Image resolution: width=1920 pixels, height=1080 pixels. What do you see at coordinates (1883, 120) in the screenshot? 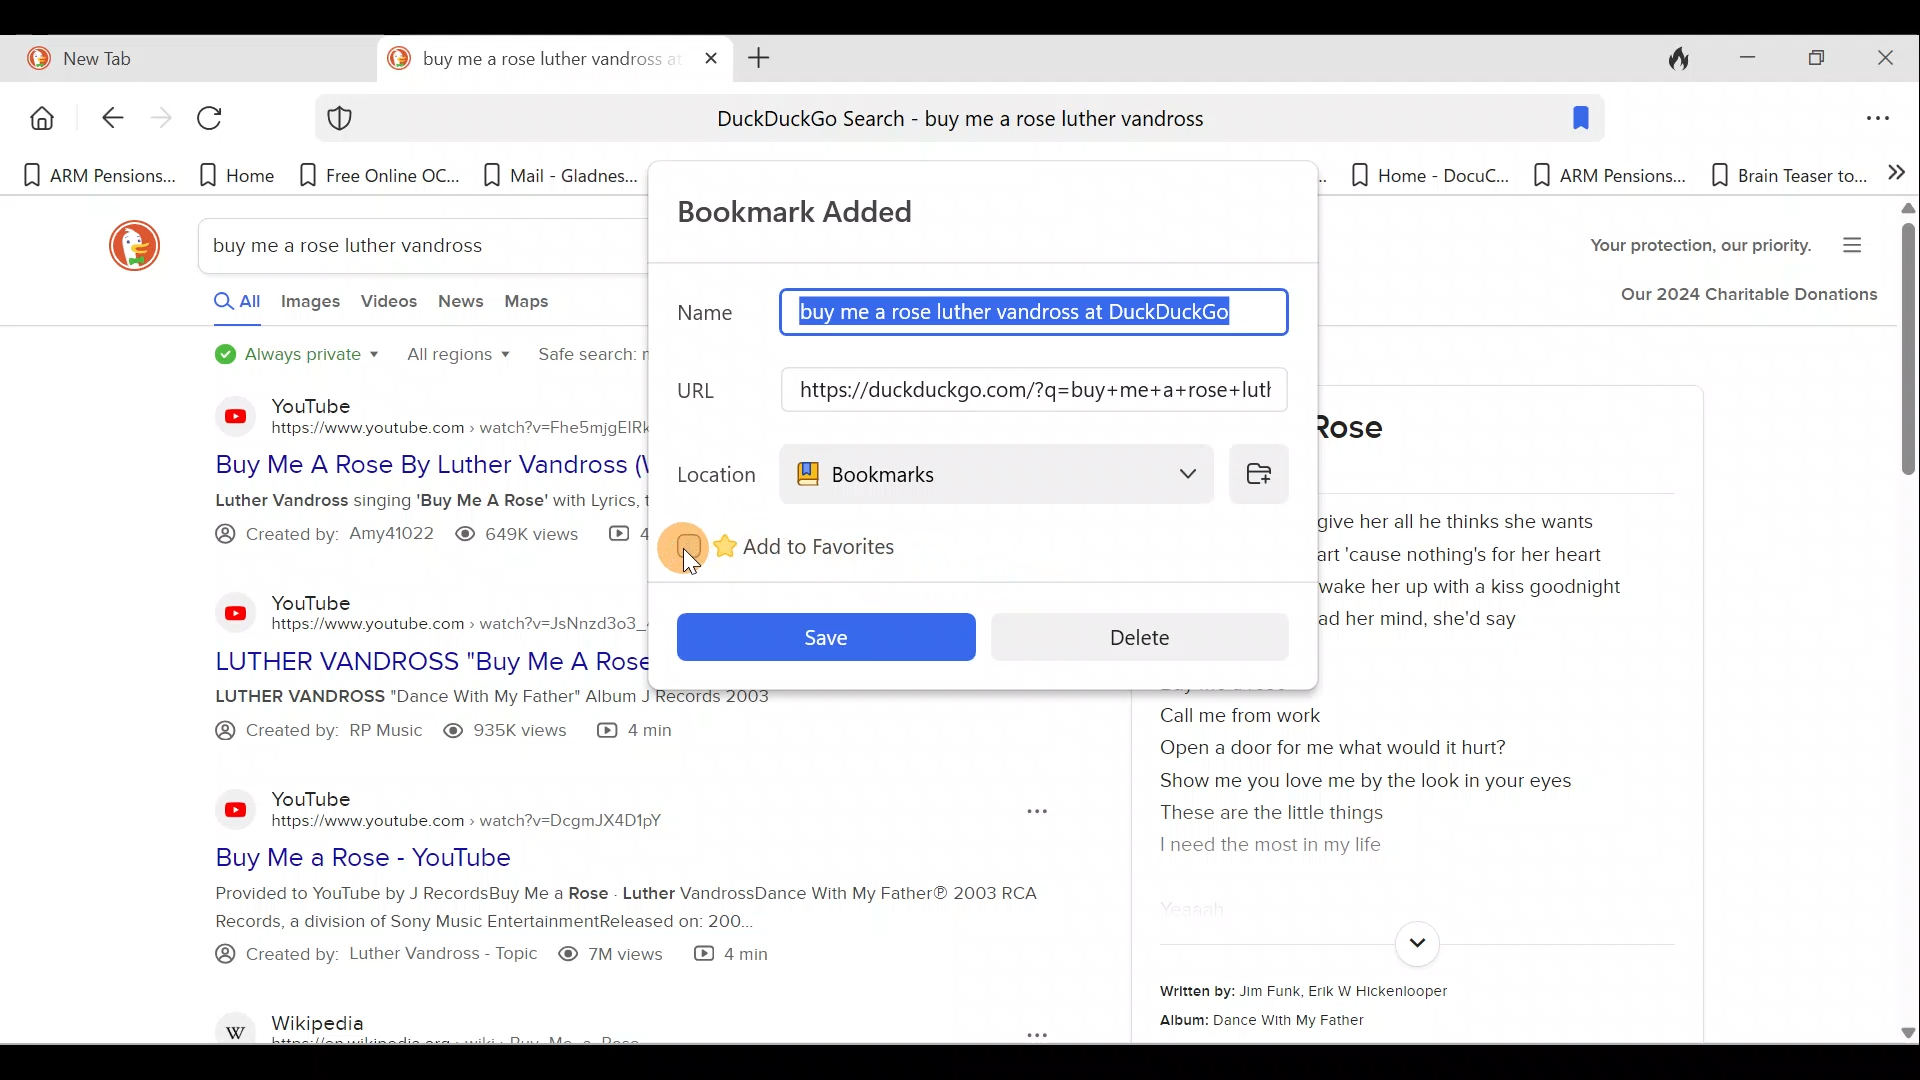
I see `Application menu` at bounding box center [1883, 120].